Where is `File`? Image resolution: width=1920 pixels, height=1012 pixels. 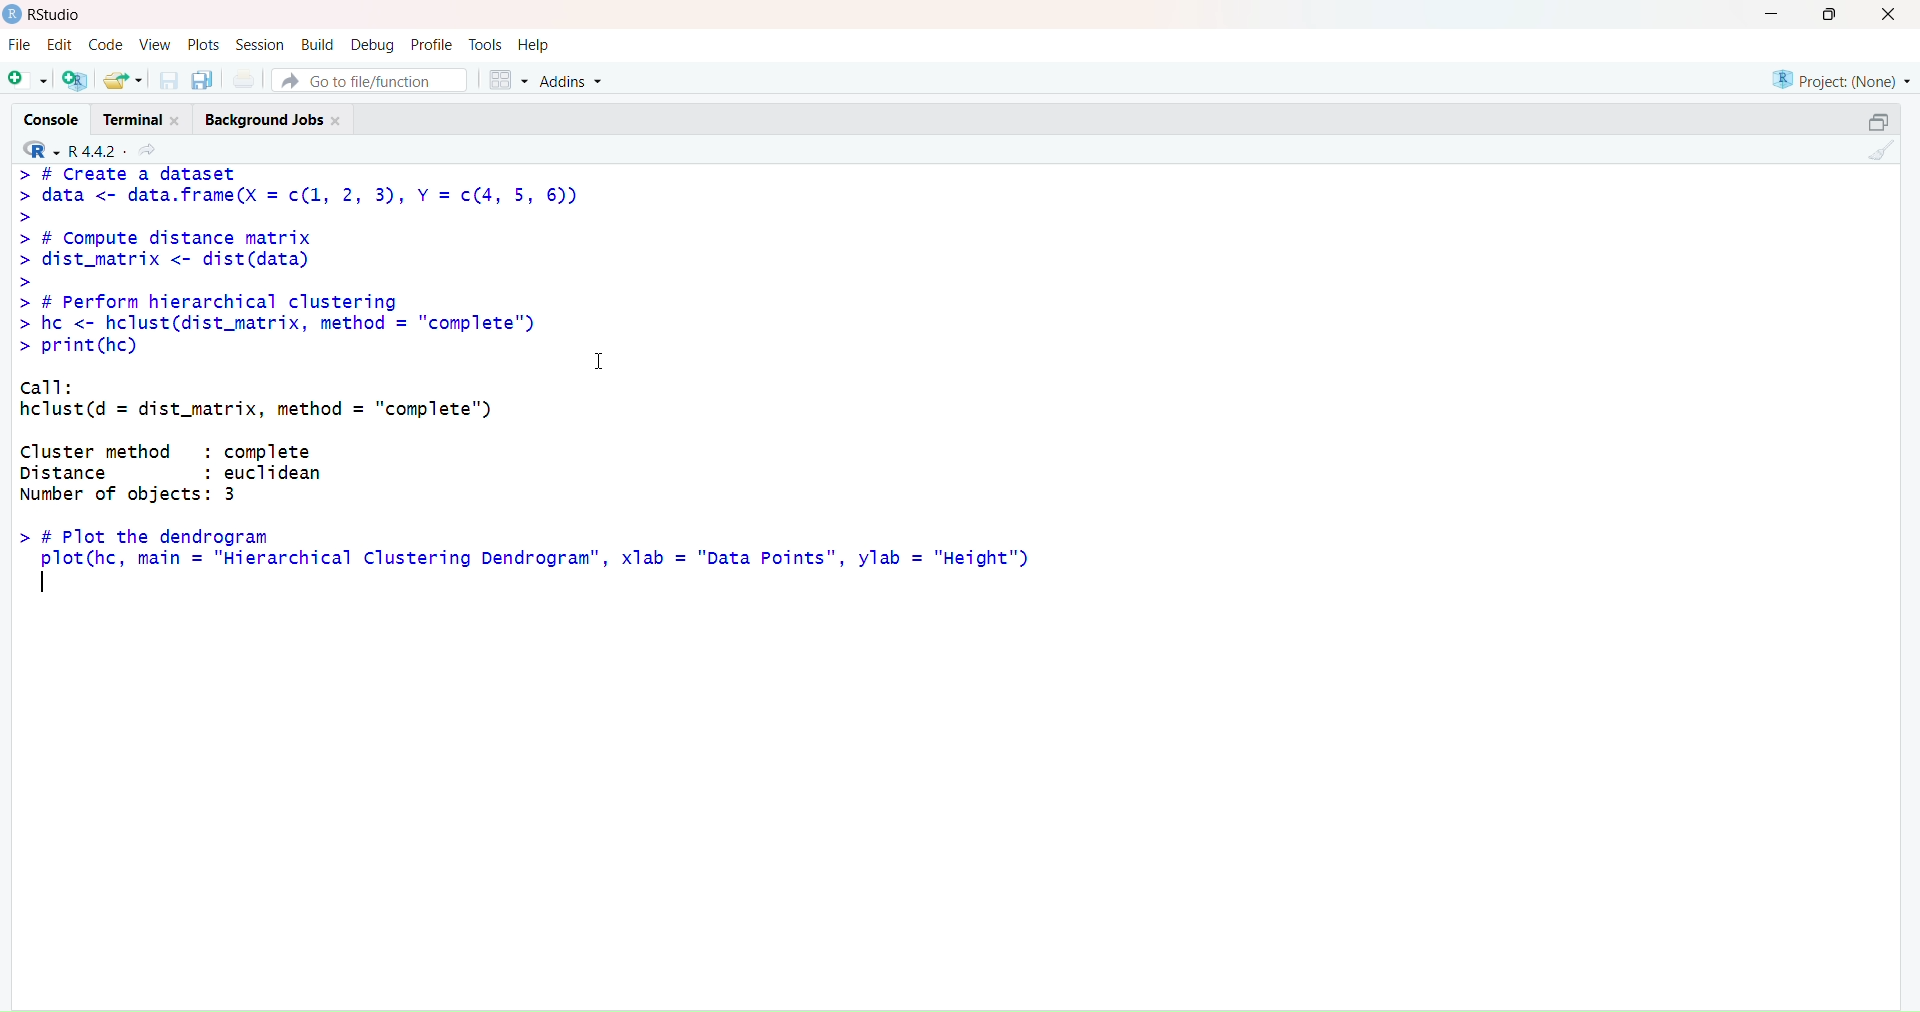 File is located at coordinates (17, 43).